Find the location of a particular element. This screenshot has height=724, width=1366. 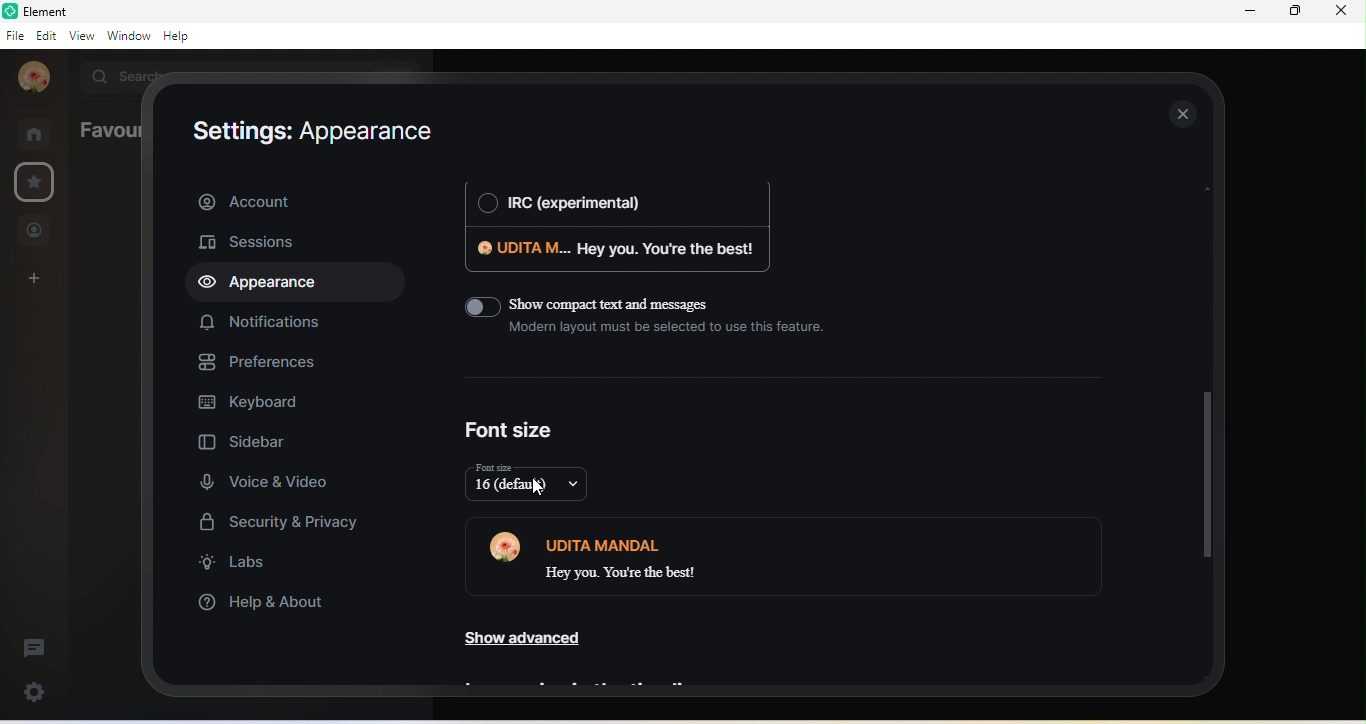

profile photo is located at coordinates (33, 79).